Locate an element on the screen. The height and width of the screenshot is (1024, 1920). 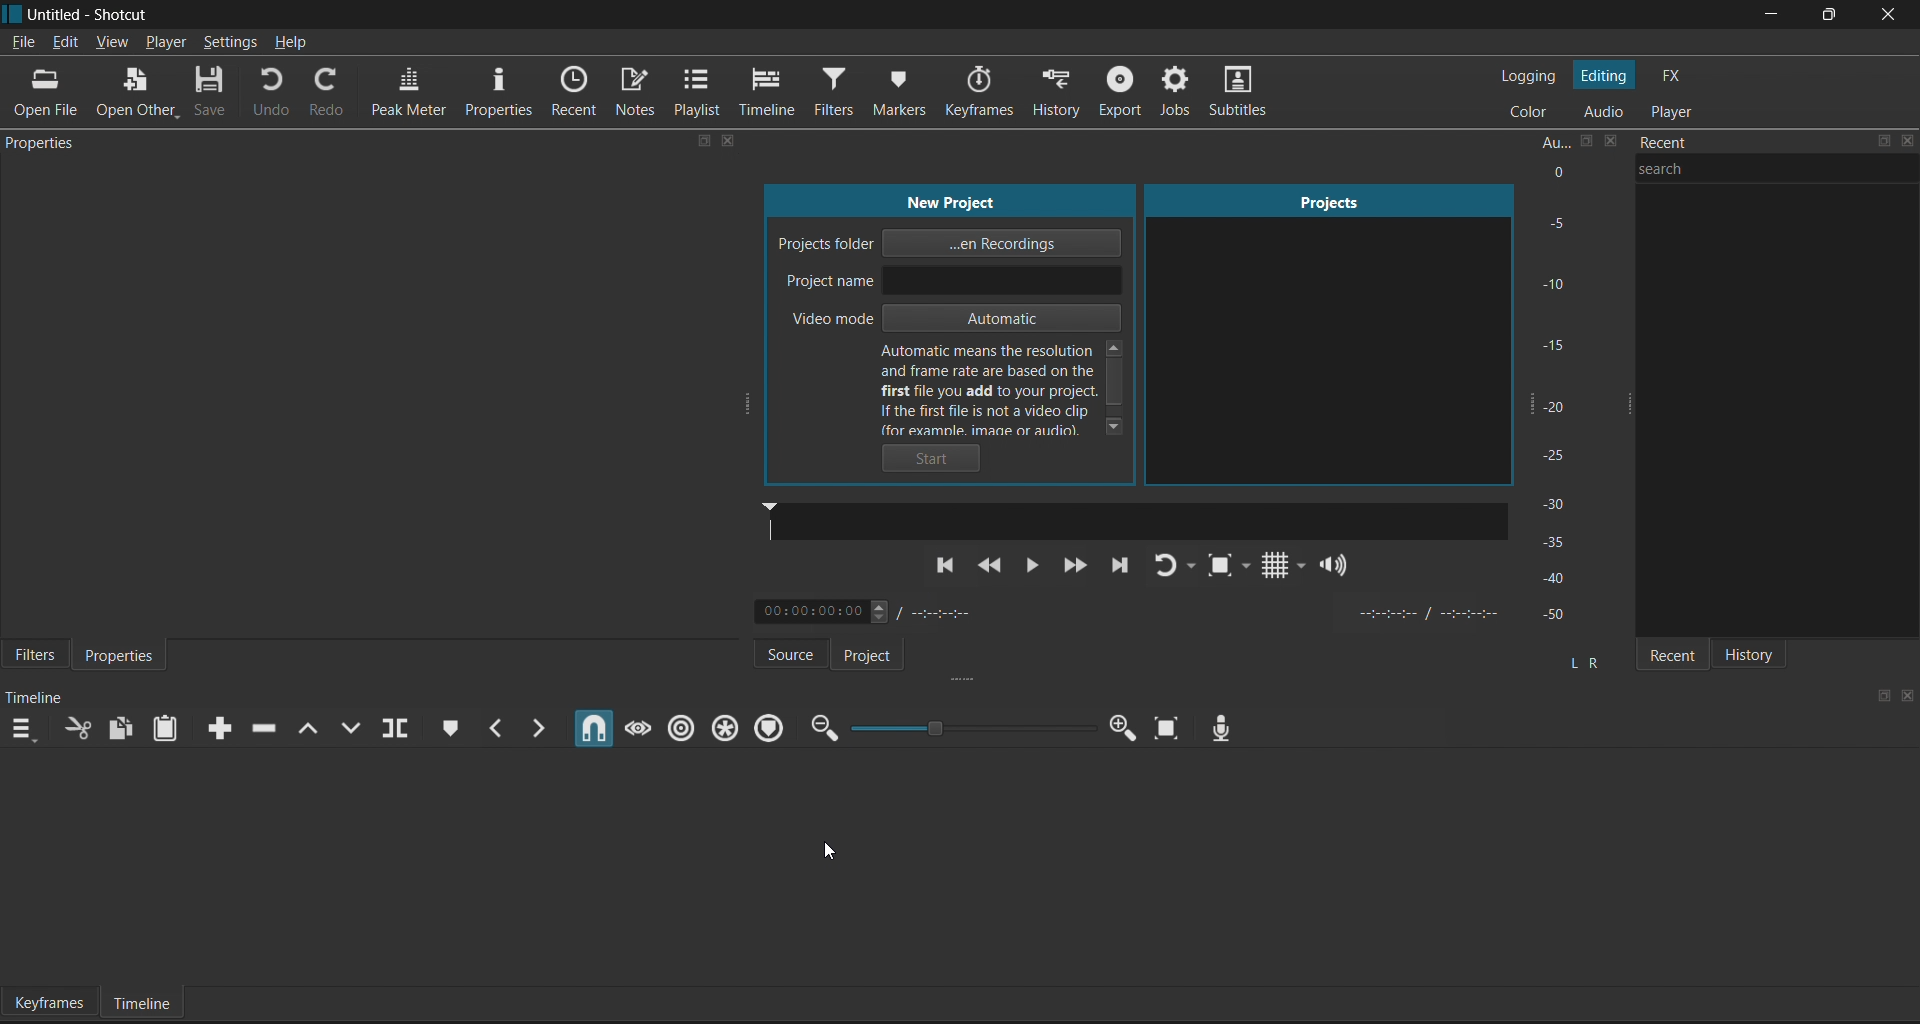
Edit is located at coordinates (65, 43).